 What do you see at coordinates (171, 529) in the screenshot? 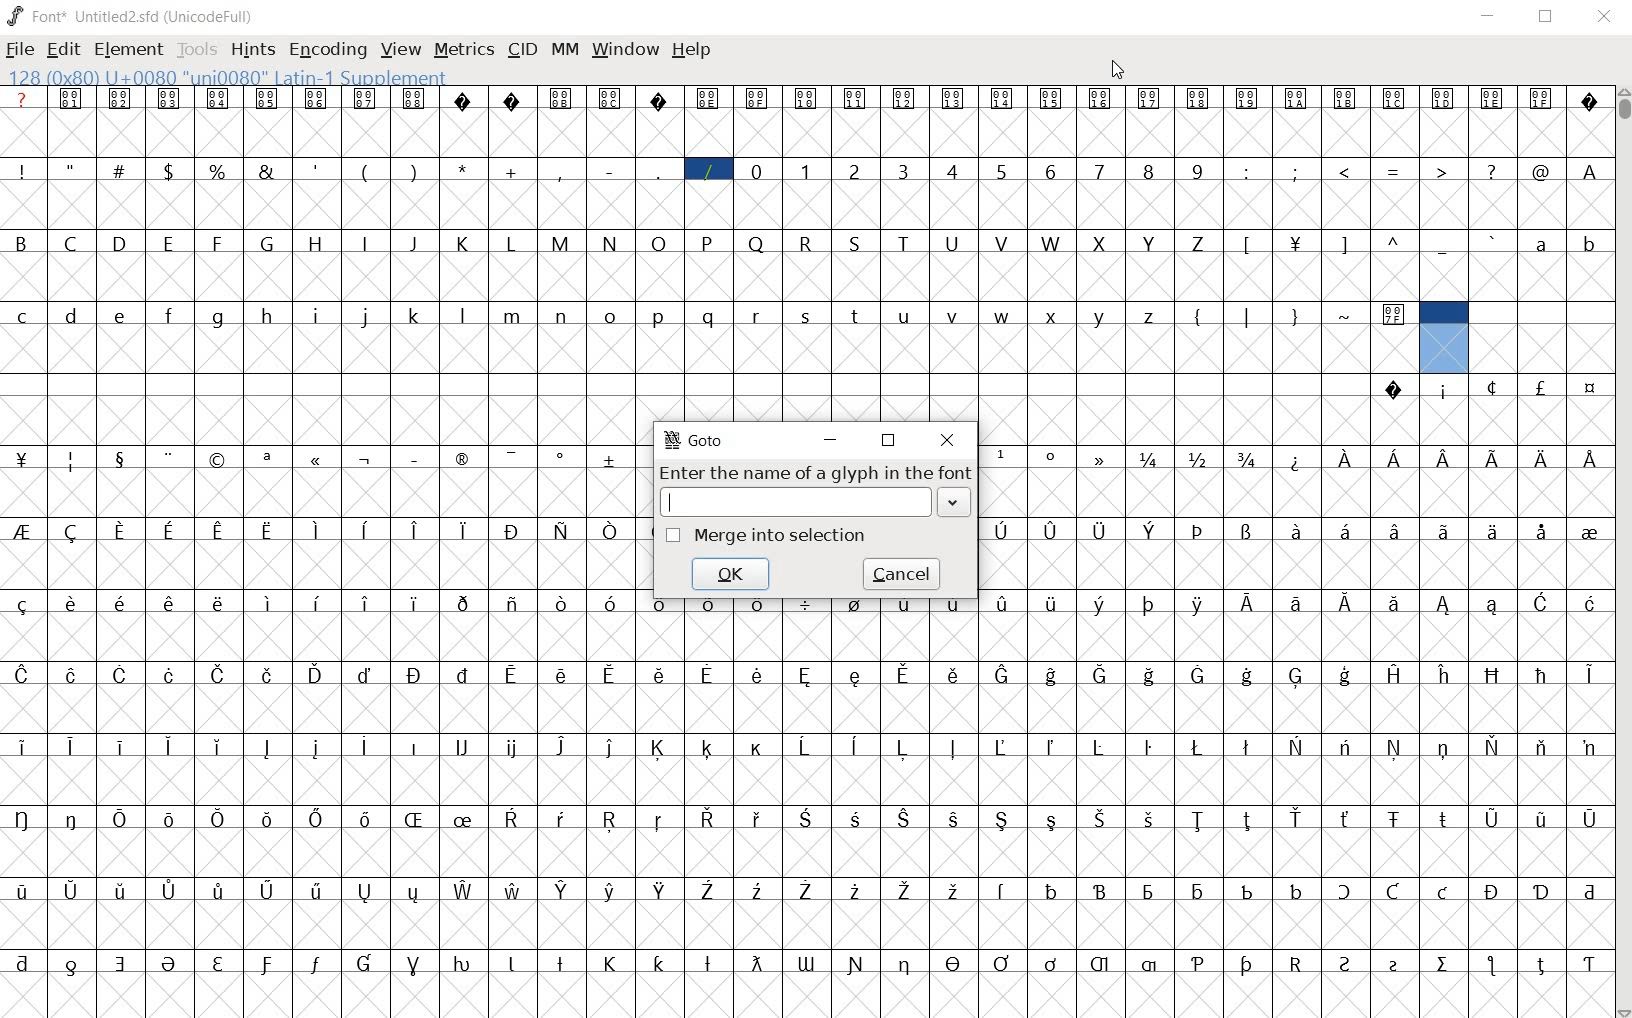
I see `Symbol` at bounding box center [171, 529].